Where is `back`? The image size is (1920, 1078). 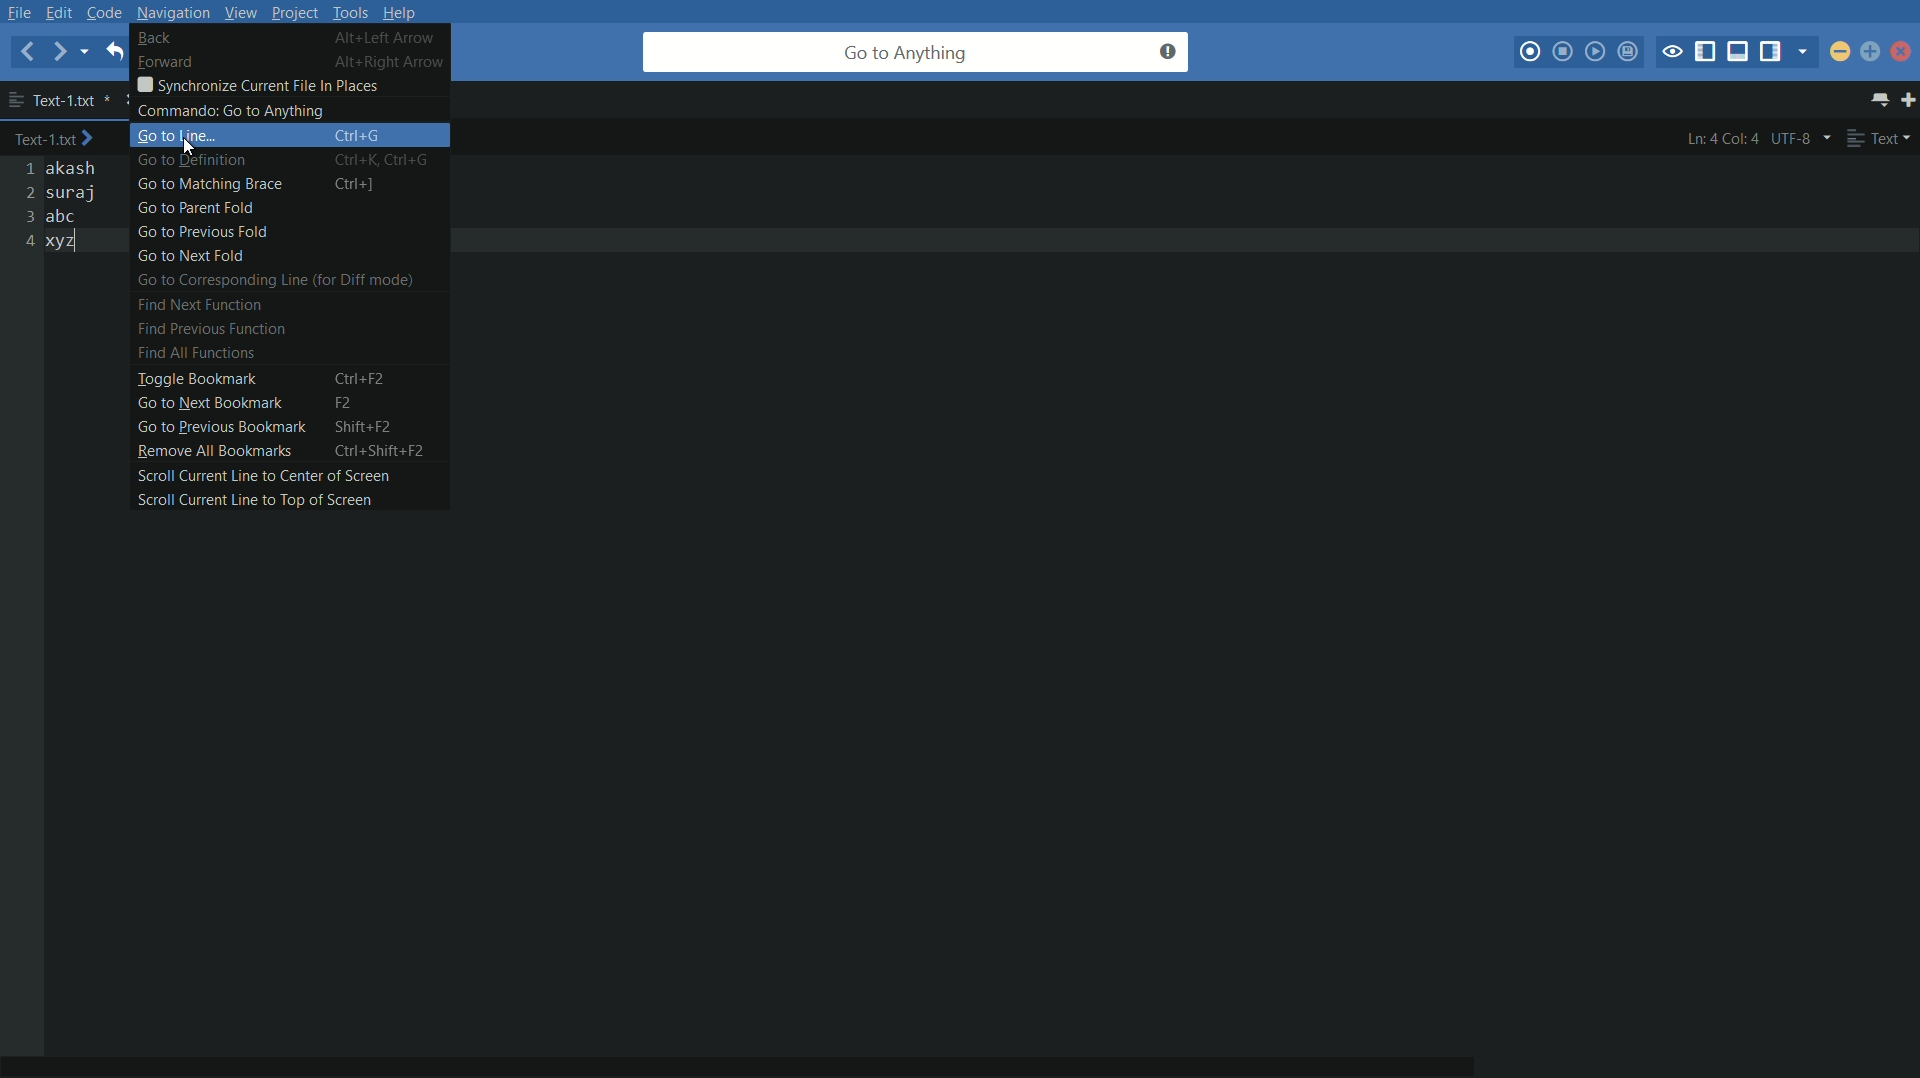
back is located at coordinates (27, 51).